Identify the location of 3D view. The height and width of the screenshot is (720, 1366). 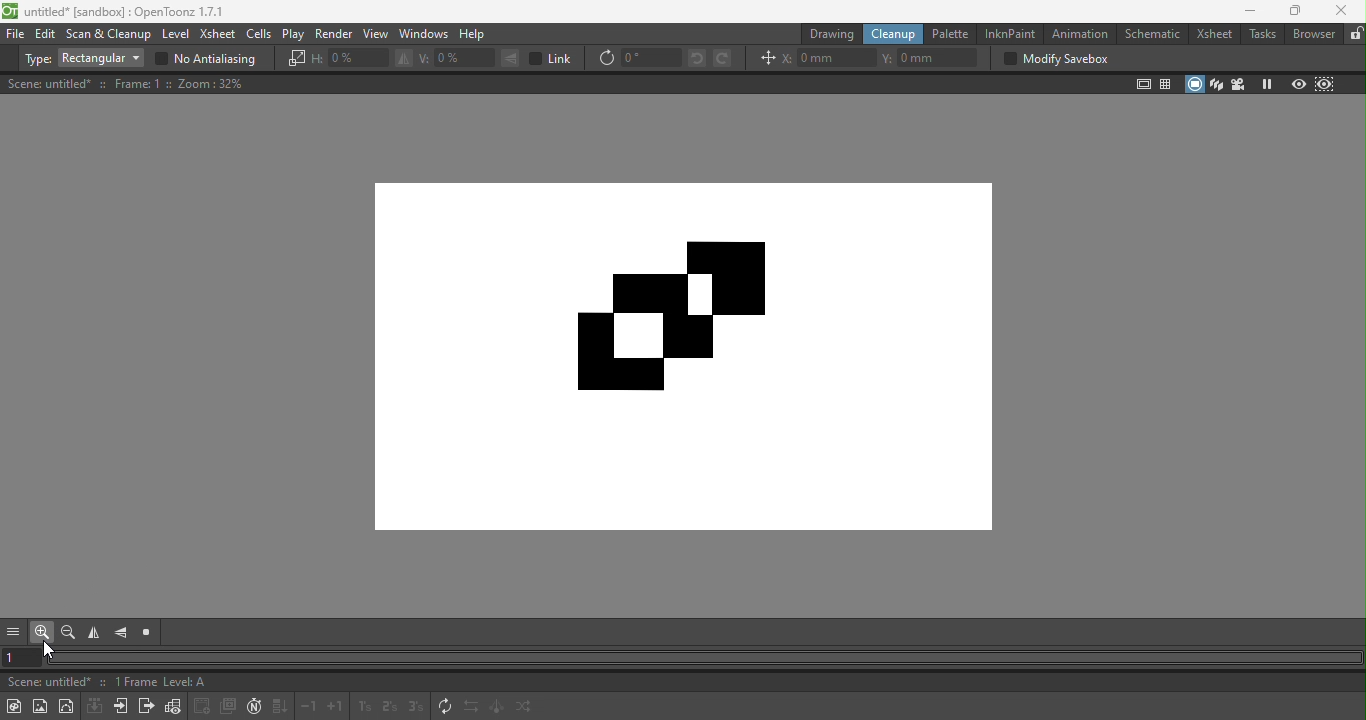
(1217, 83).